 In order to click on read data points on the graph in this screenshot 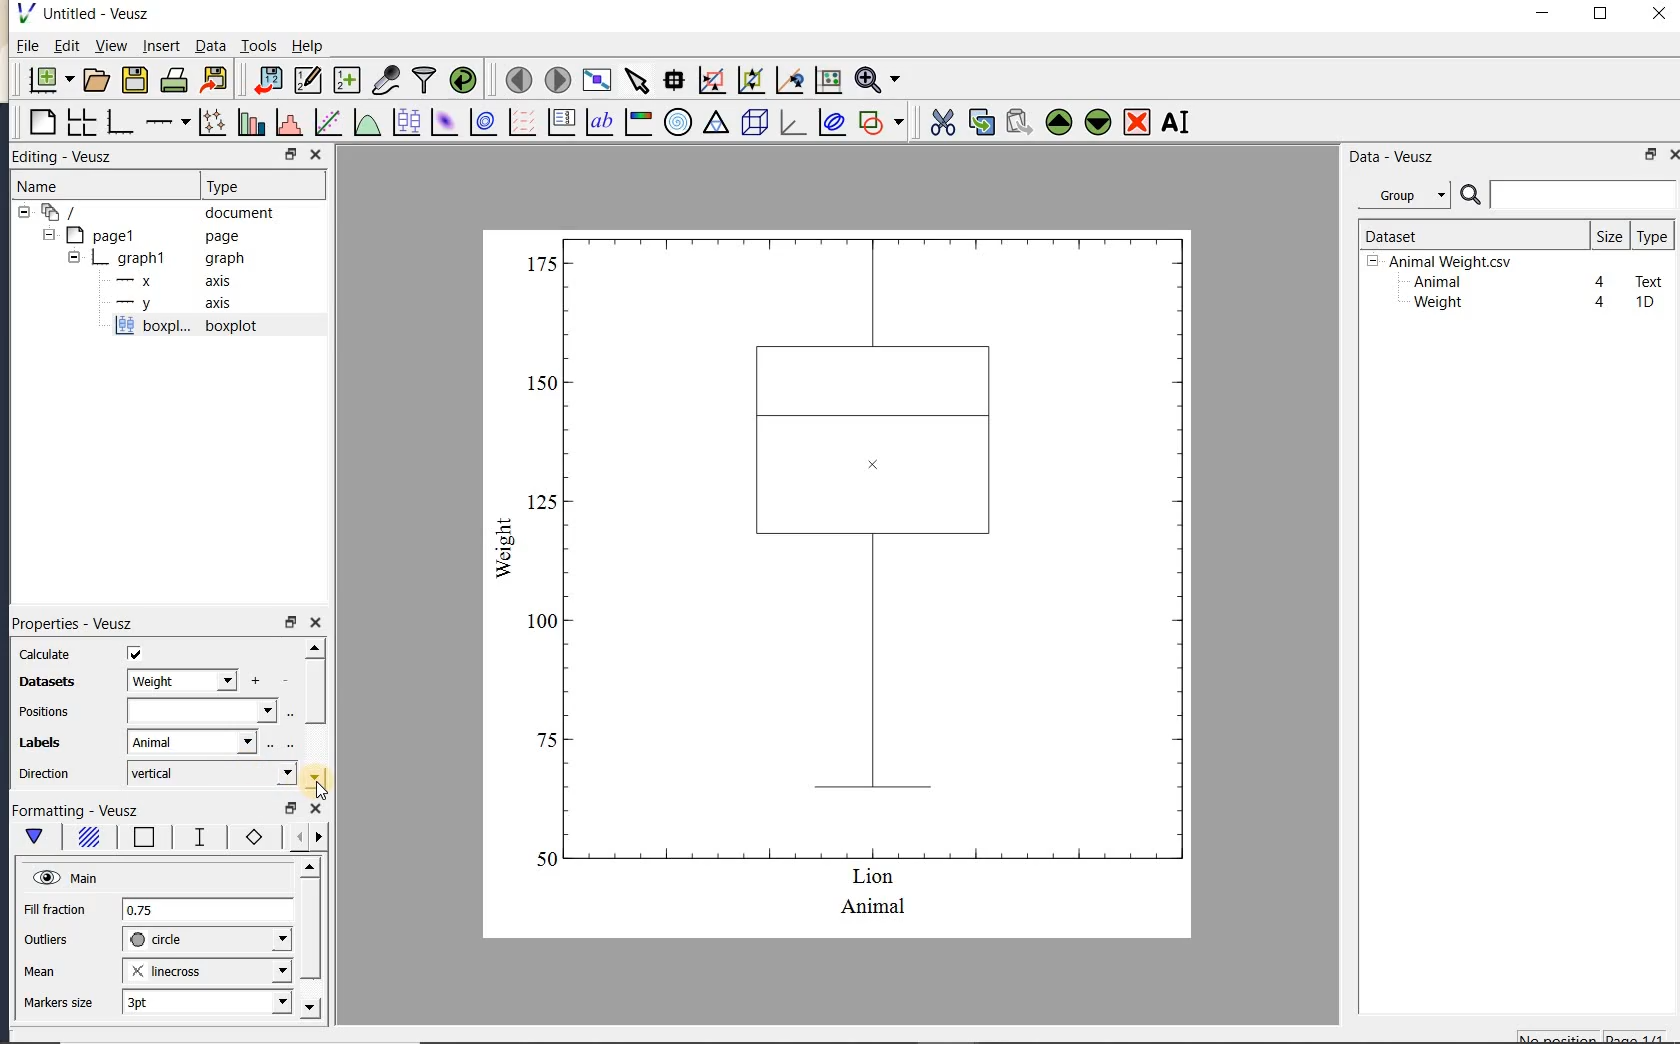, I will do `click(673, 81)`.